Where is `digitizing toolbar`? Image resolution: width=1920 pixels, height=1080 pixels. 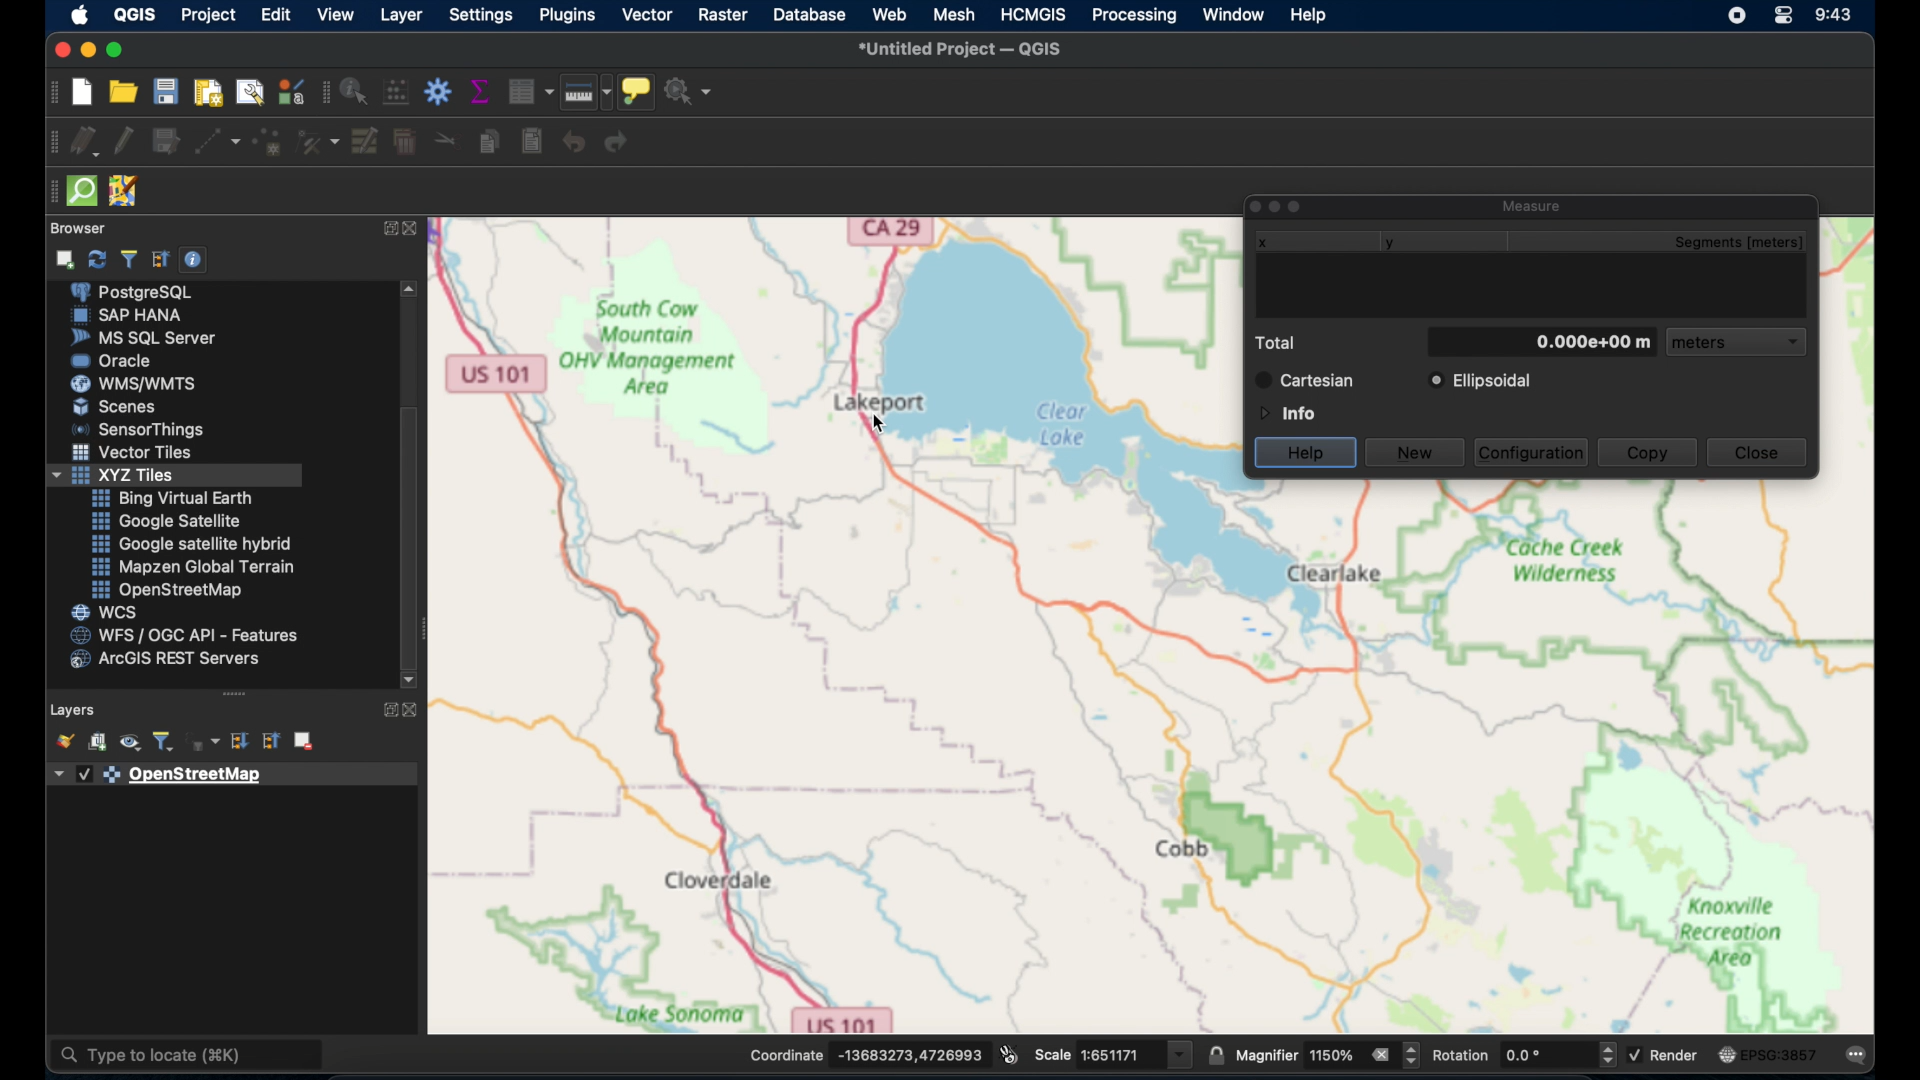
digitizing toolbar is located at coordinates (47, 146).